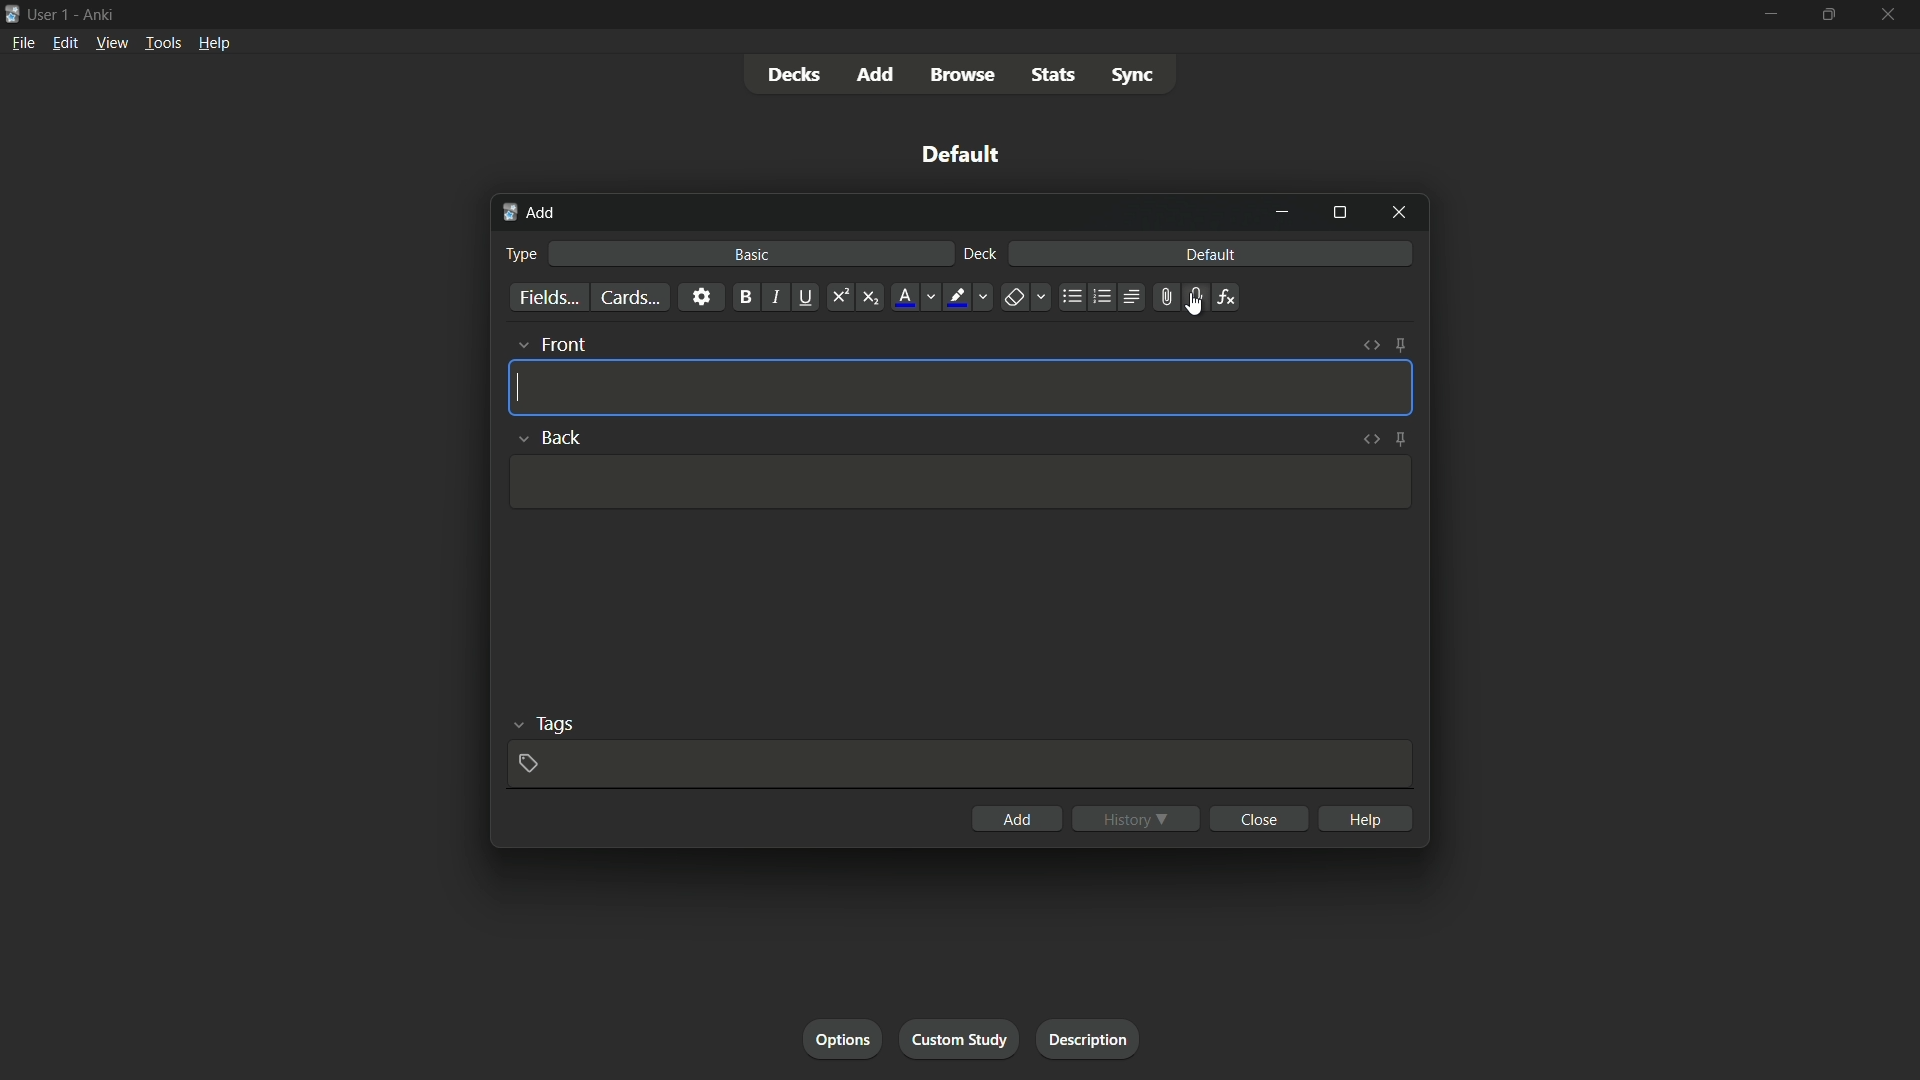 Image resolution: width=1920 pixels, height=1080 pixels. What do you see at coordinates (12, 12) in the screenshot?
I see `app icon` at bounding box center [12, 12].